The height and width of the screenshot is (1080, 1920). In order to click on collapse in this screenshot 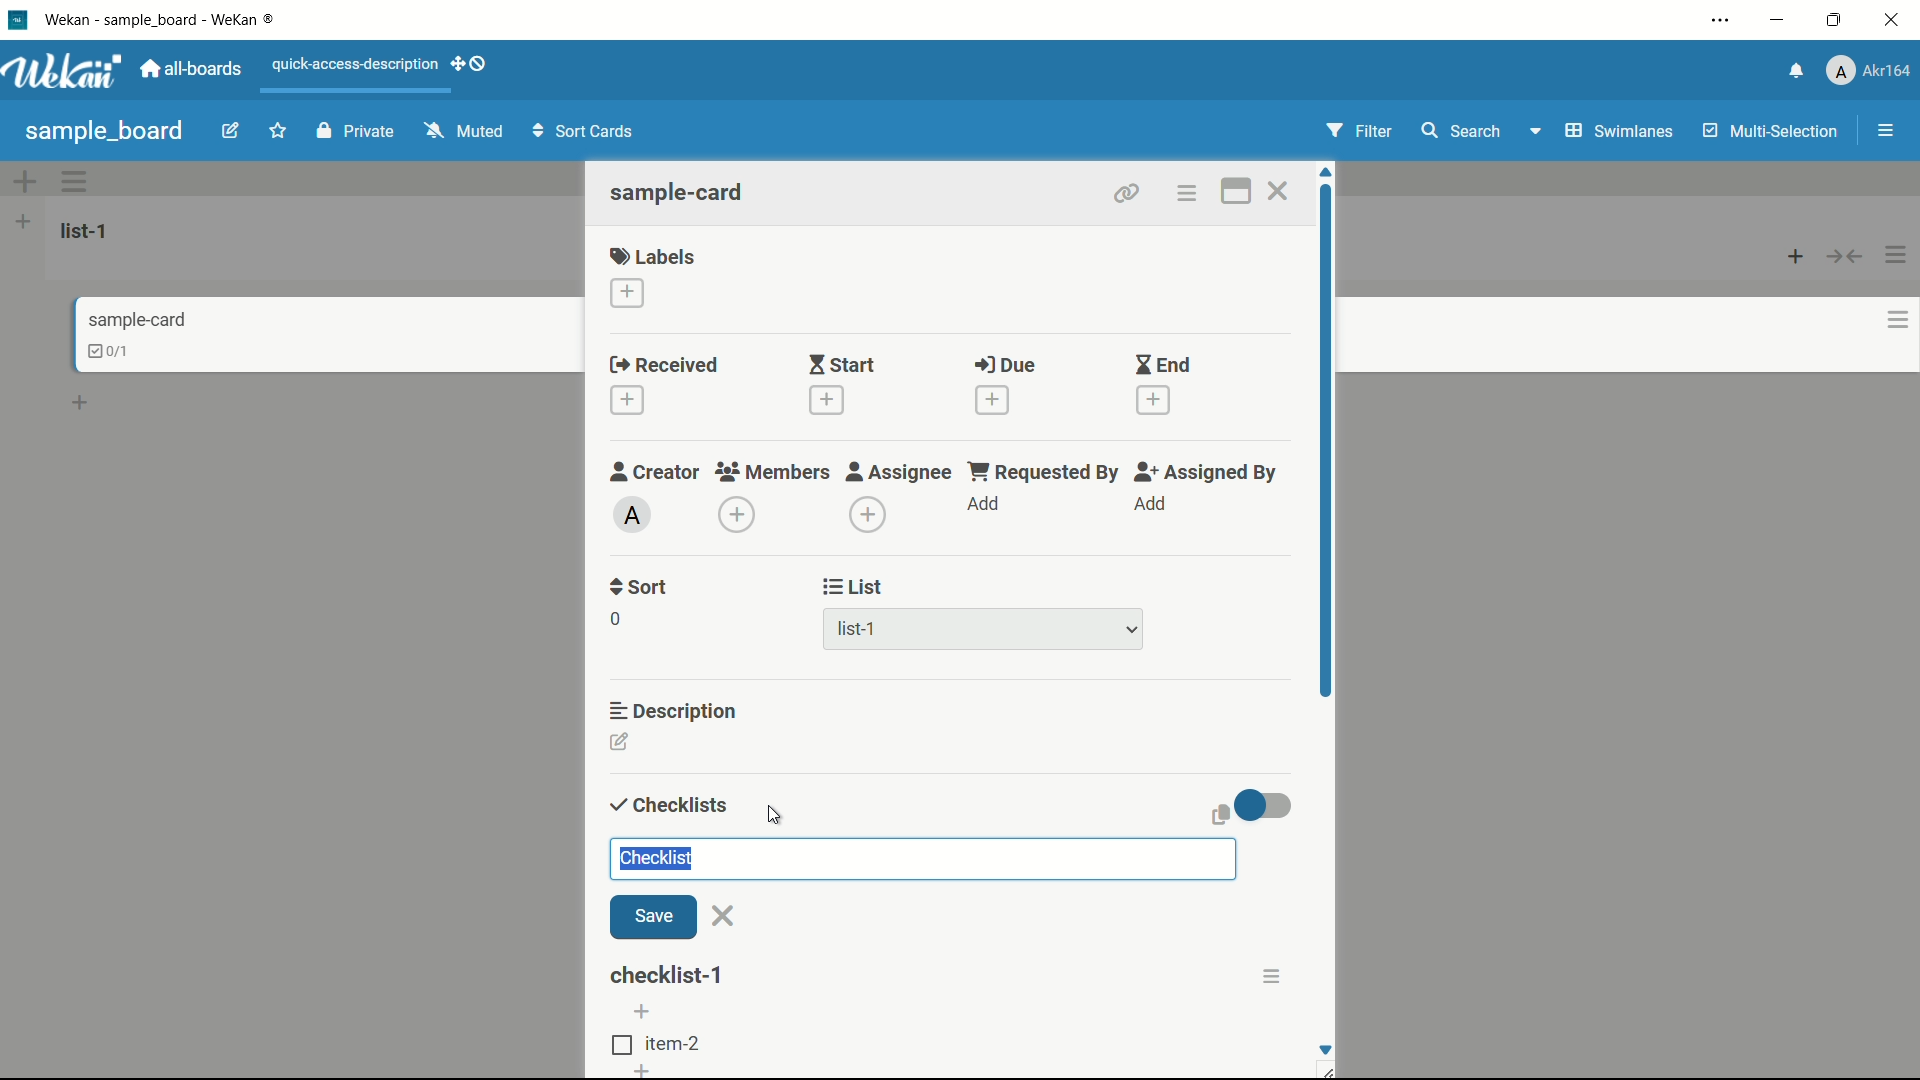, I will do `click(1846, 256)`.